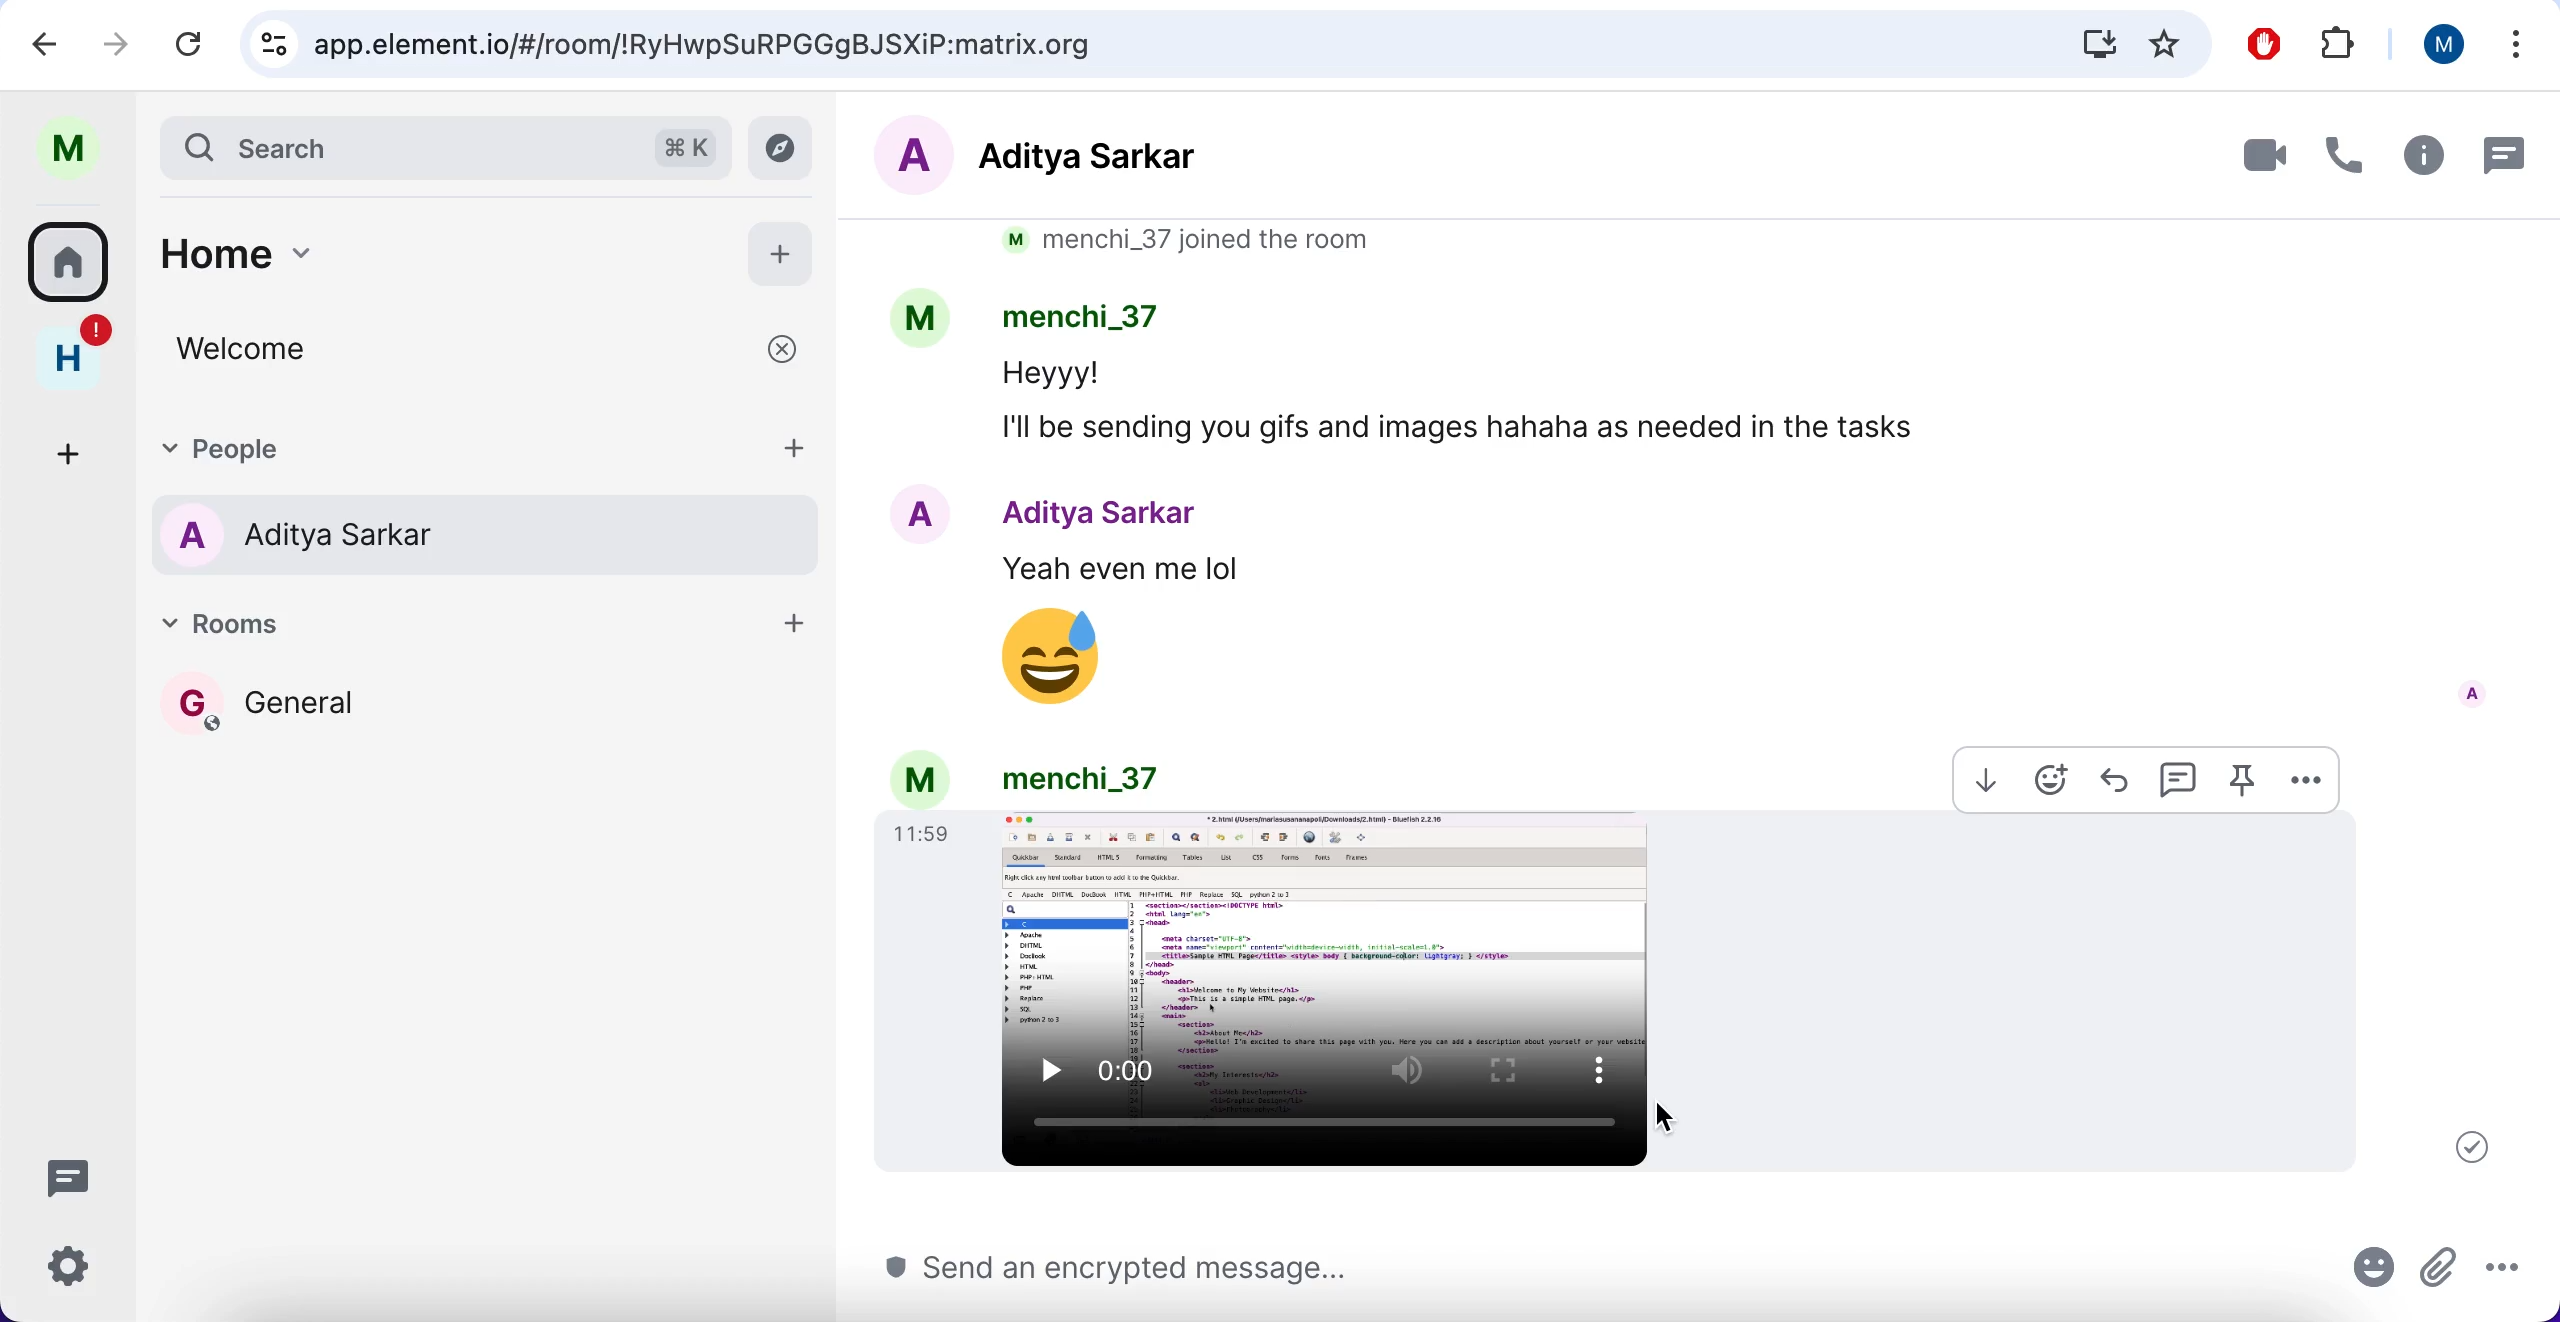 This screenshot has width=2560, height=1322. What do you see at coordinates (793, 628) in the screenshot?
I see `add room` at bounding box center [793, 628].